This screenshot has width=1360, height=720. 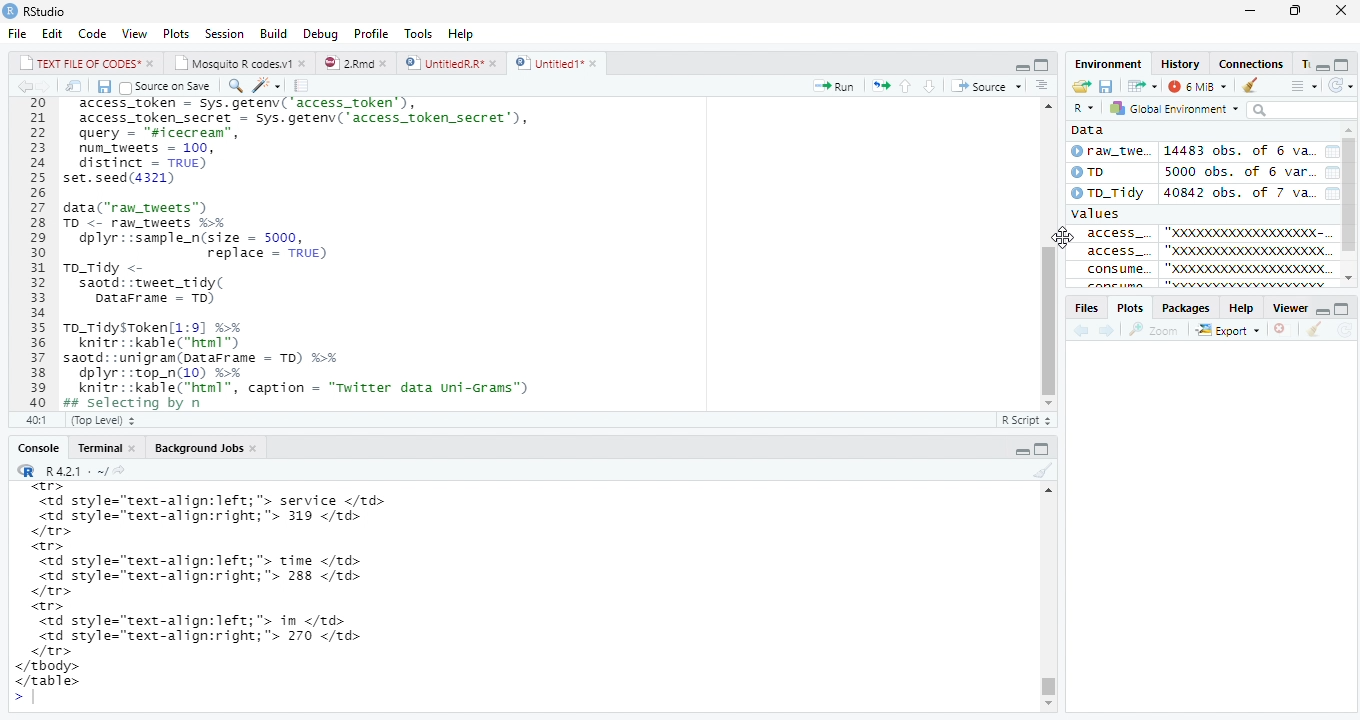 What do you see at coordinates (1239, 309) in the screenshot?
I see `Help` at bounding box center [1239, 309].